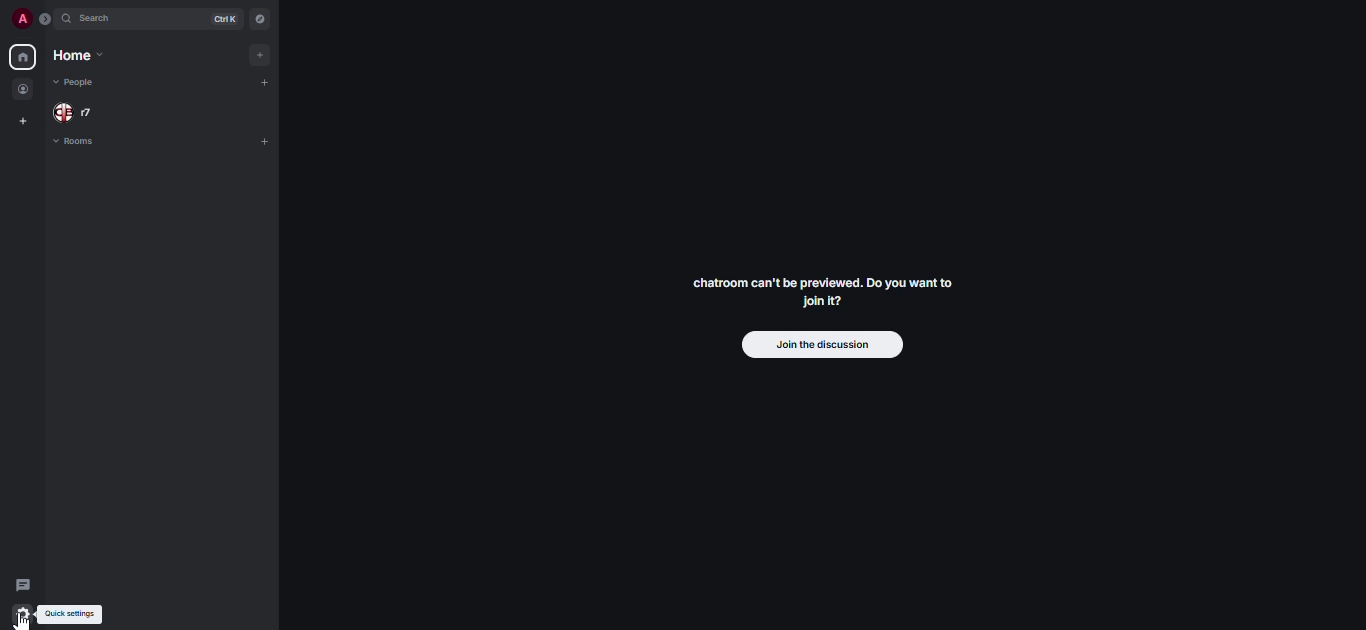 The image size is (1366, 630). What do you see at coordinates (20, 614) in the screenshot?
I see `quick settings` at bounding box center [20, 614].